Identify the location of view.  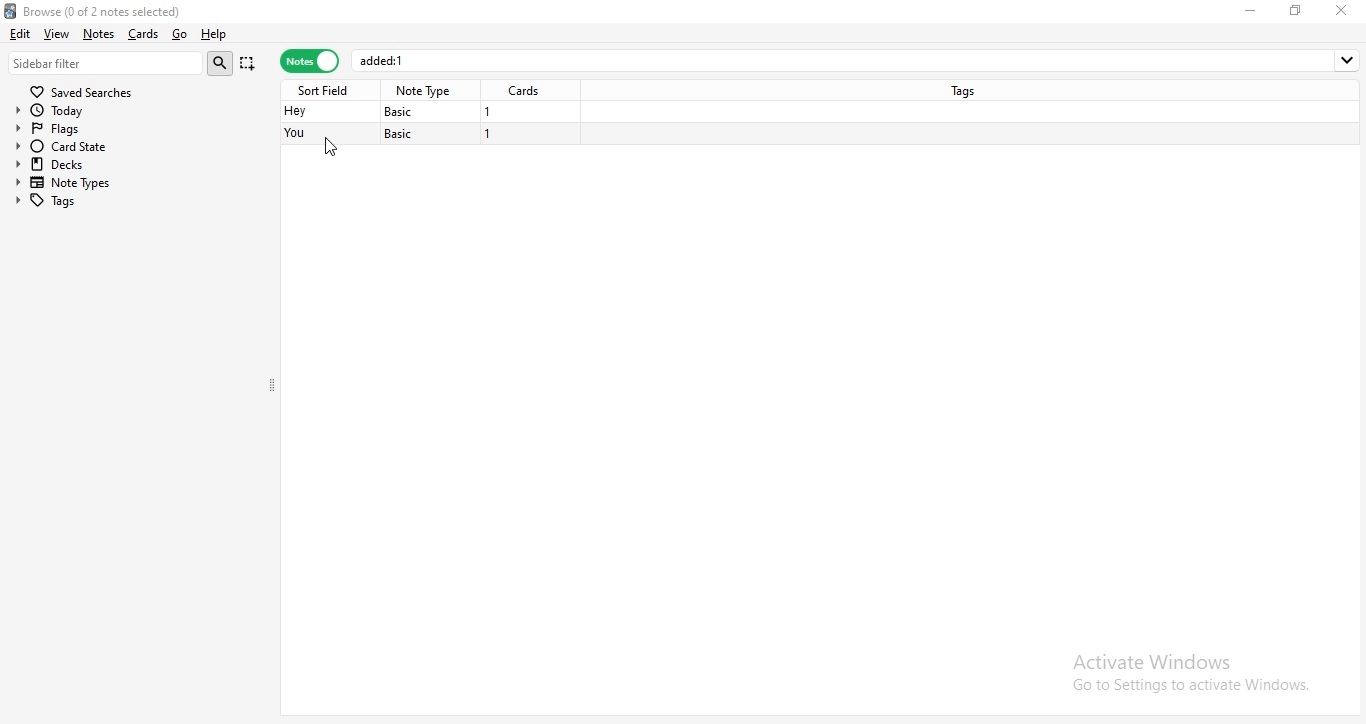
(58, 33).